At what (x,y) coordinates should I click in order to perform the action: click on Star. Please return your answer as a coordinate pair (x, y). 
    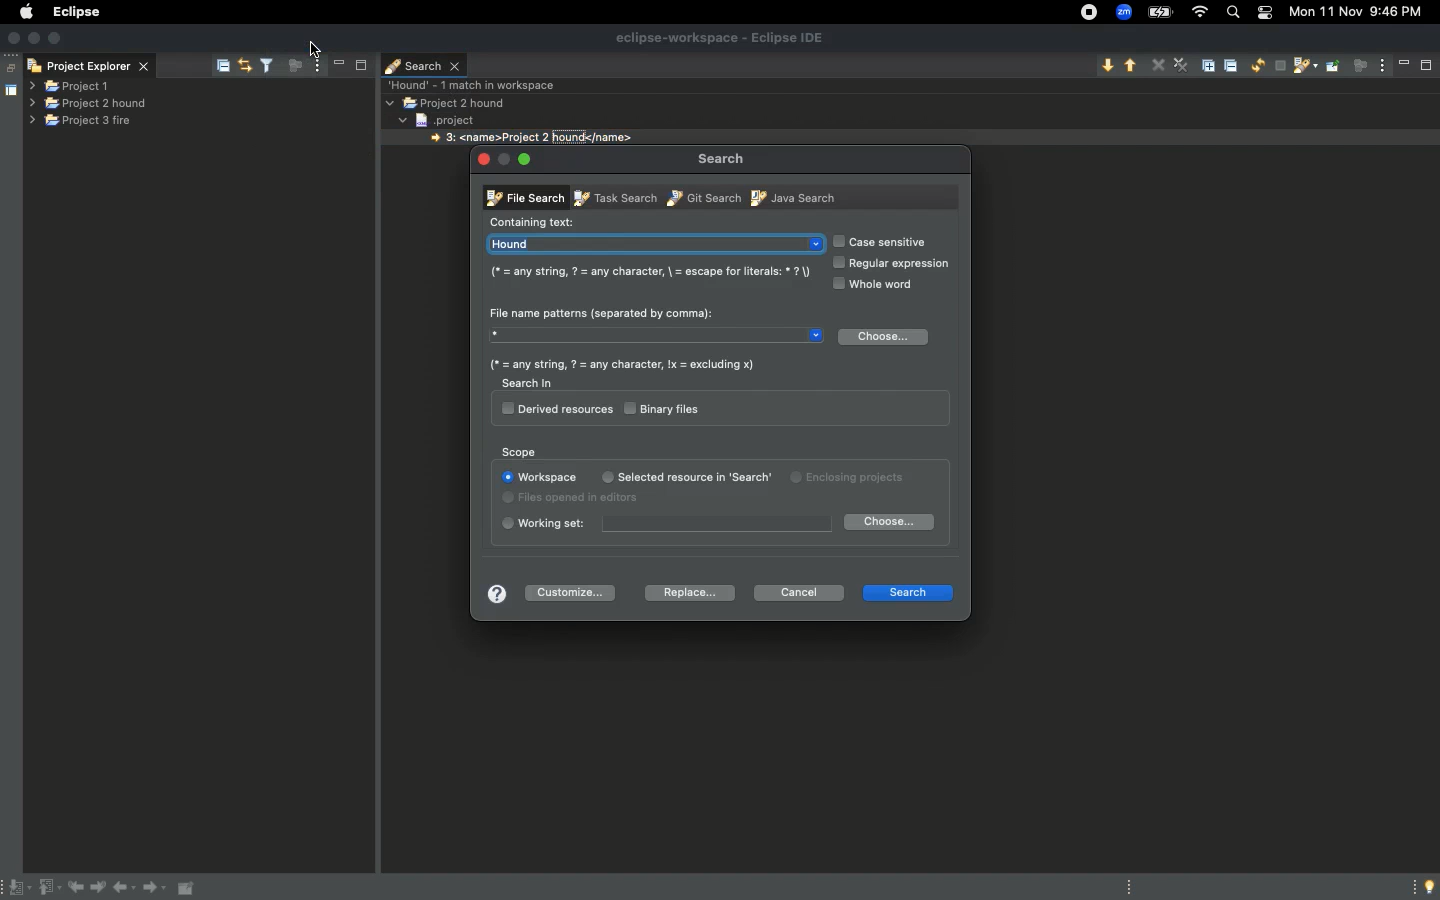
    Looking at the image, I should click on (659, 338).